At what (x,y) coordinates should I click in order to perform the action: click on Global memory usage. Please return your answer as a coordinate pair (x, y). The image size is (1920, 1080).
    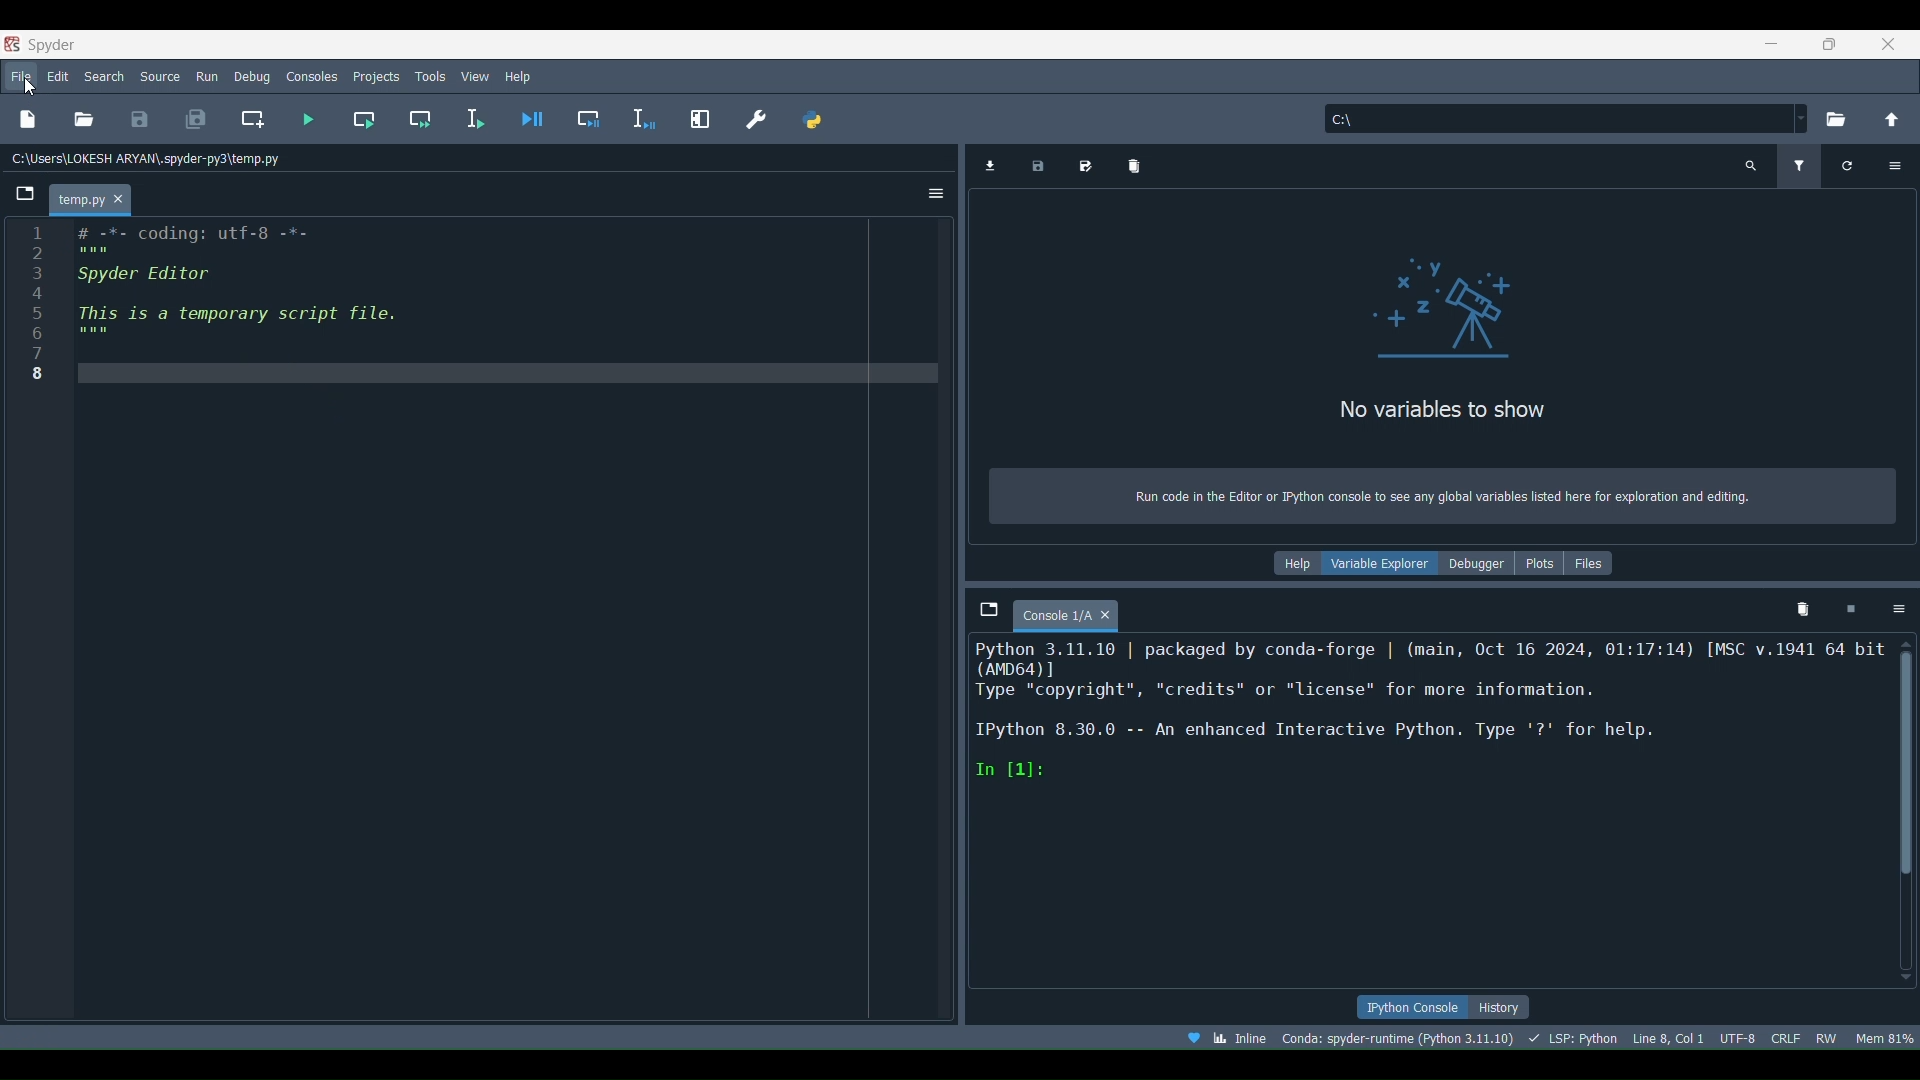
    Looking at the image, I should click on (1884, 1038).